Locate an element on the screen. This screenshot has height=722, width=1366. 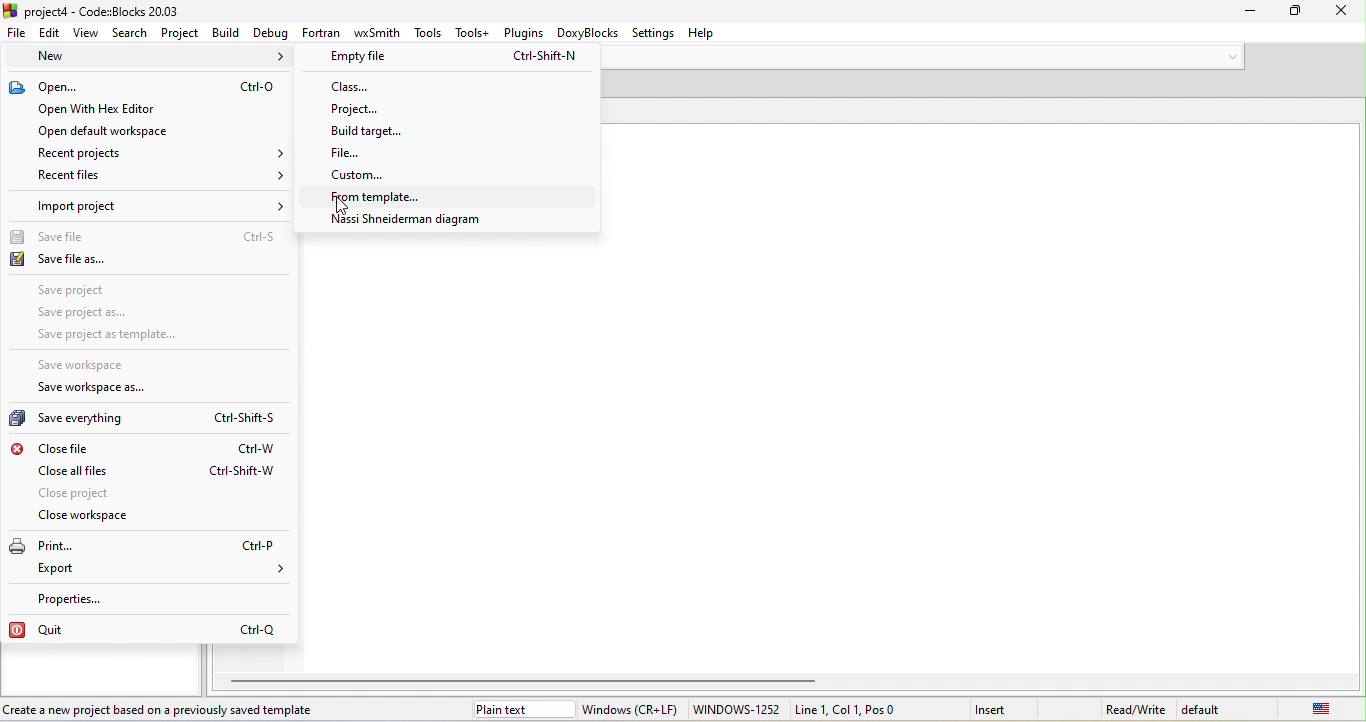
Line 1, Col 1, Pos0 is located at coordinates (869, 709).